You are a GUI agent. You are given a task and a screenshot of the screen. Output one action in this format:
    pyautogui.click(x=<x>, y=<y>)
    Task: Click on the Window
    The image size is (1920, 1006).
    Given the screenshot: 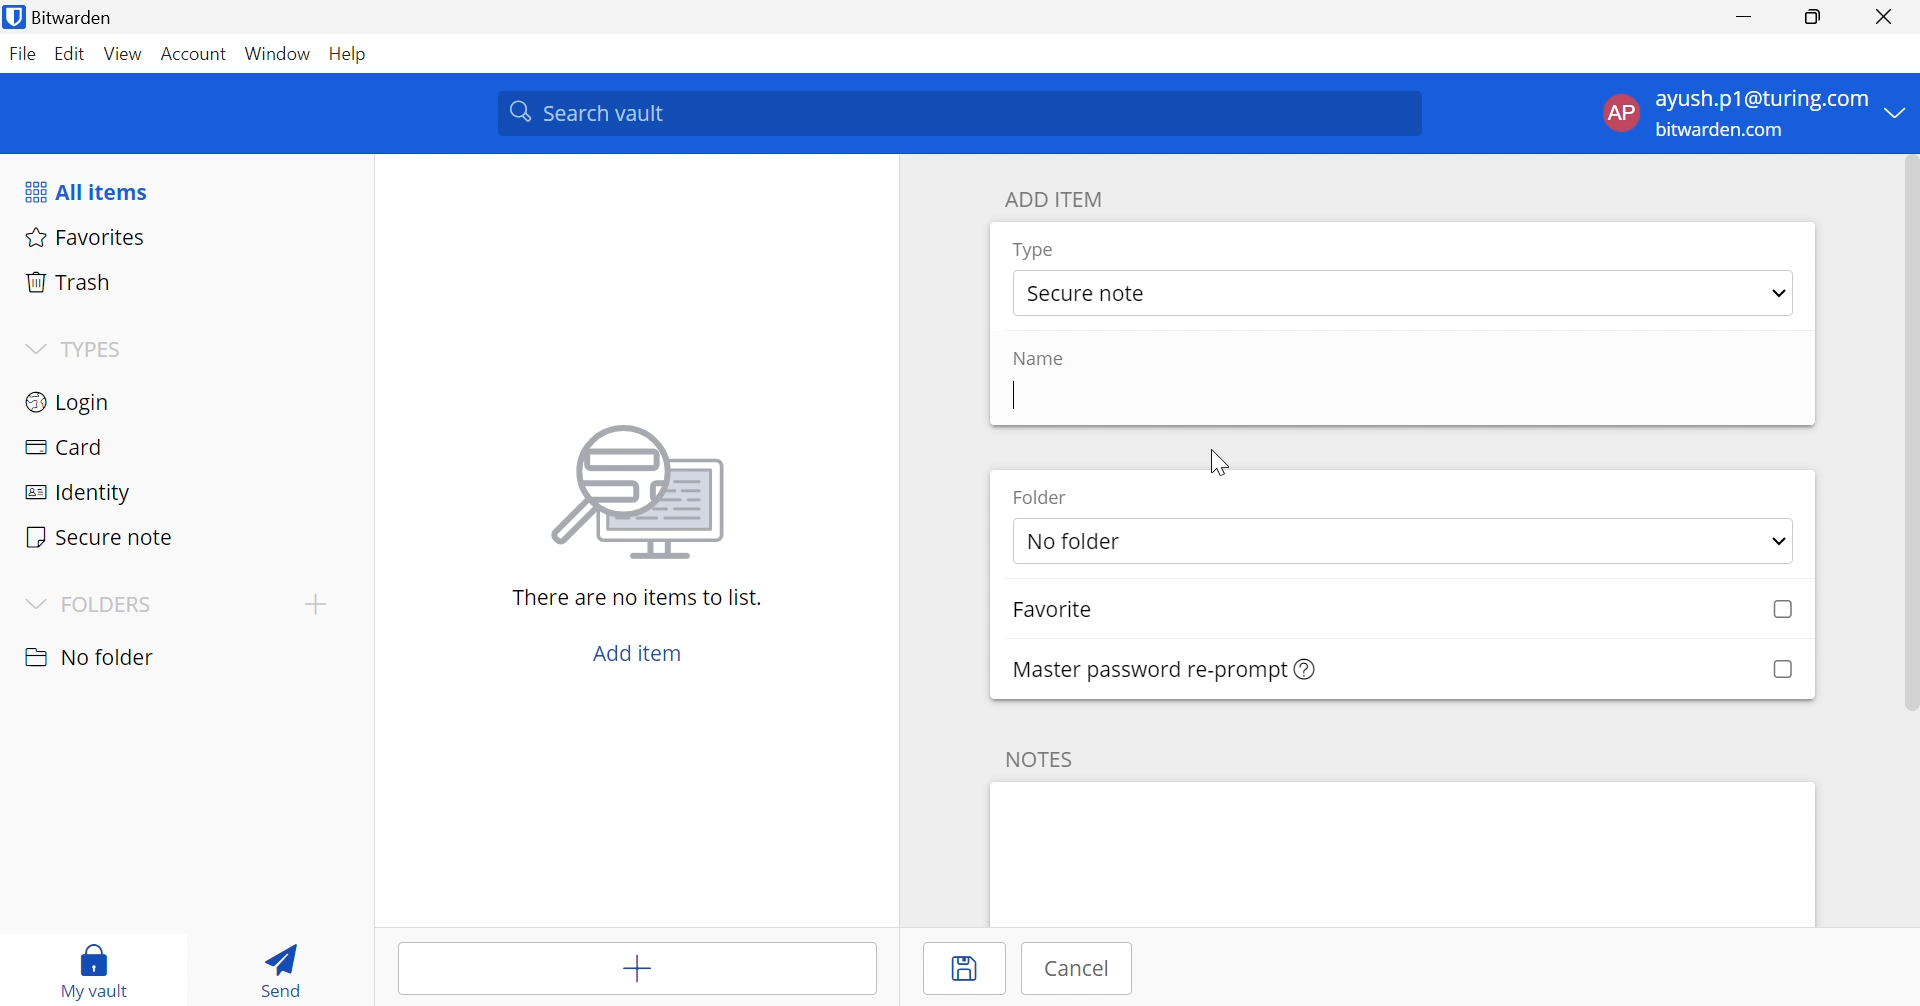 What is the action you would take?
    pyautogui.click(x=280, y=53)
    